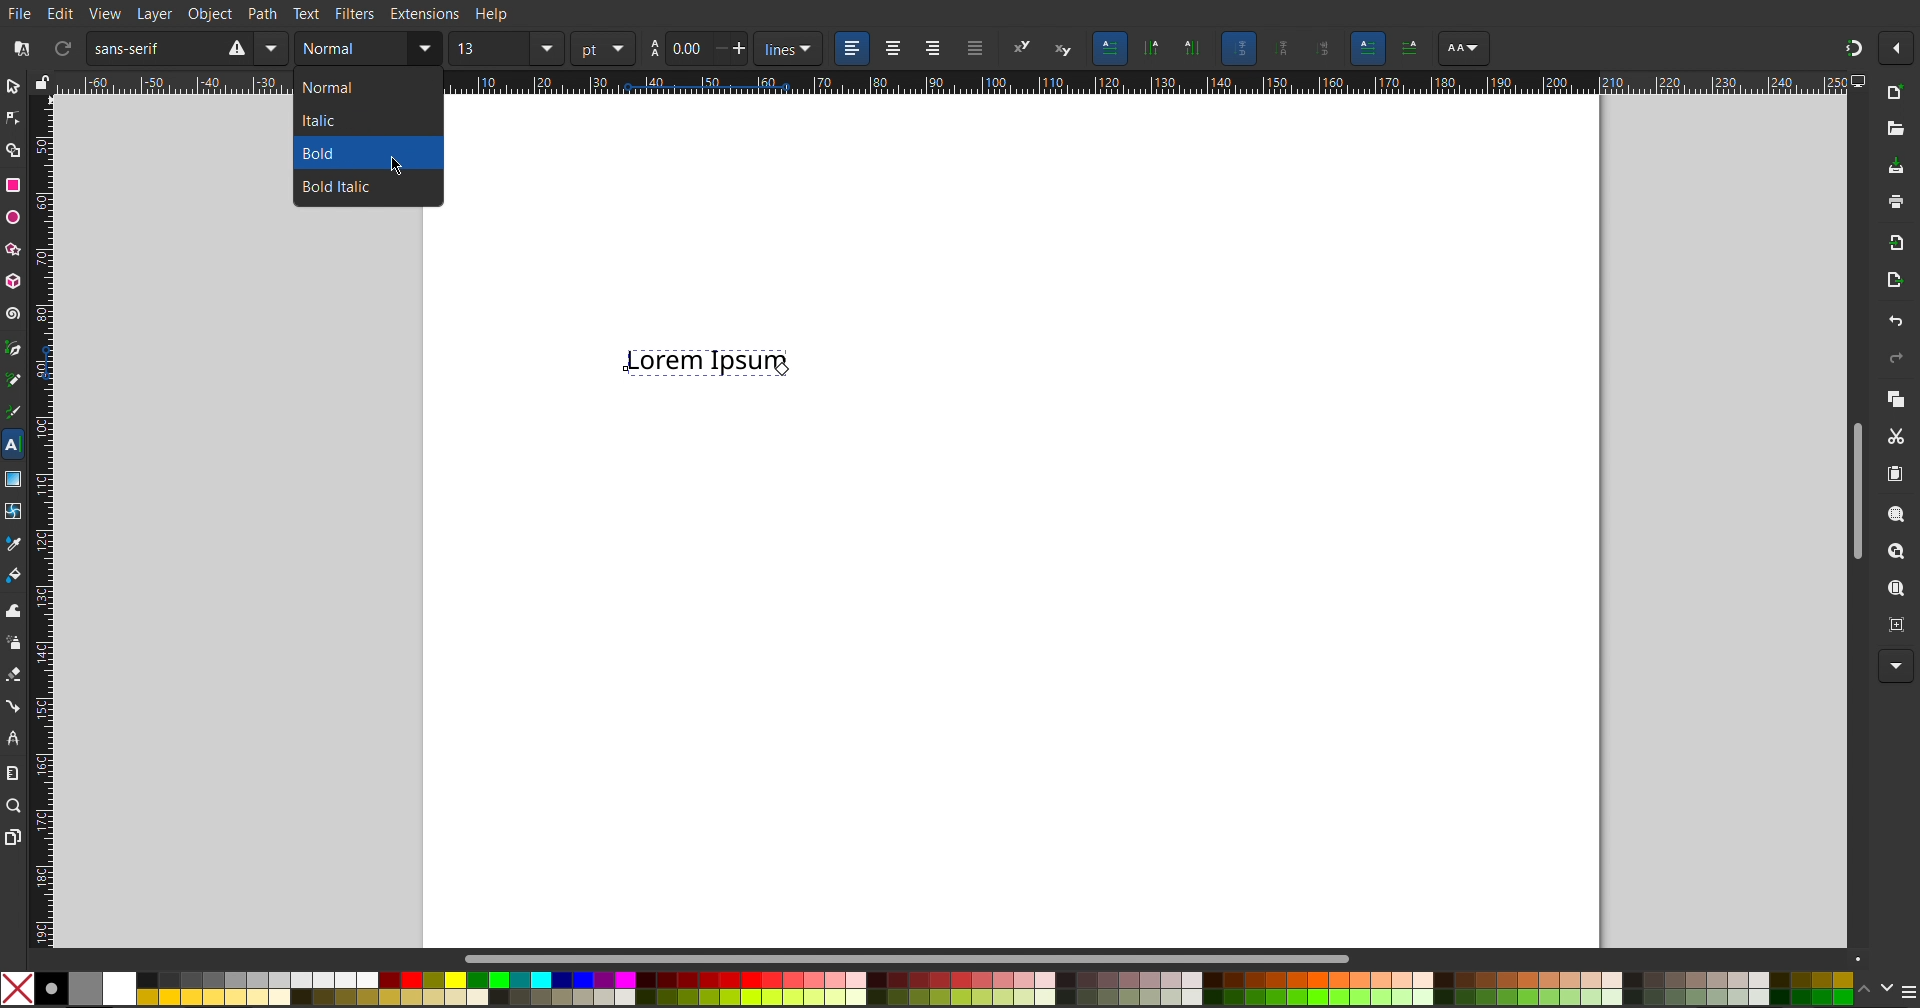  What do you see at coordinates (1894, 321) in the screenshot?
I see `Undo` at bounding box center [1894, 321].